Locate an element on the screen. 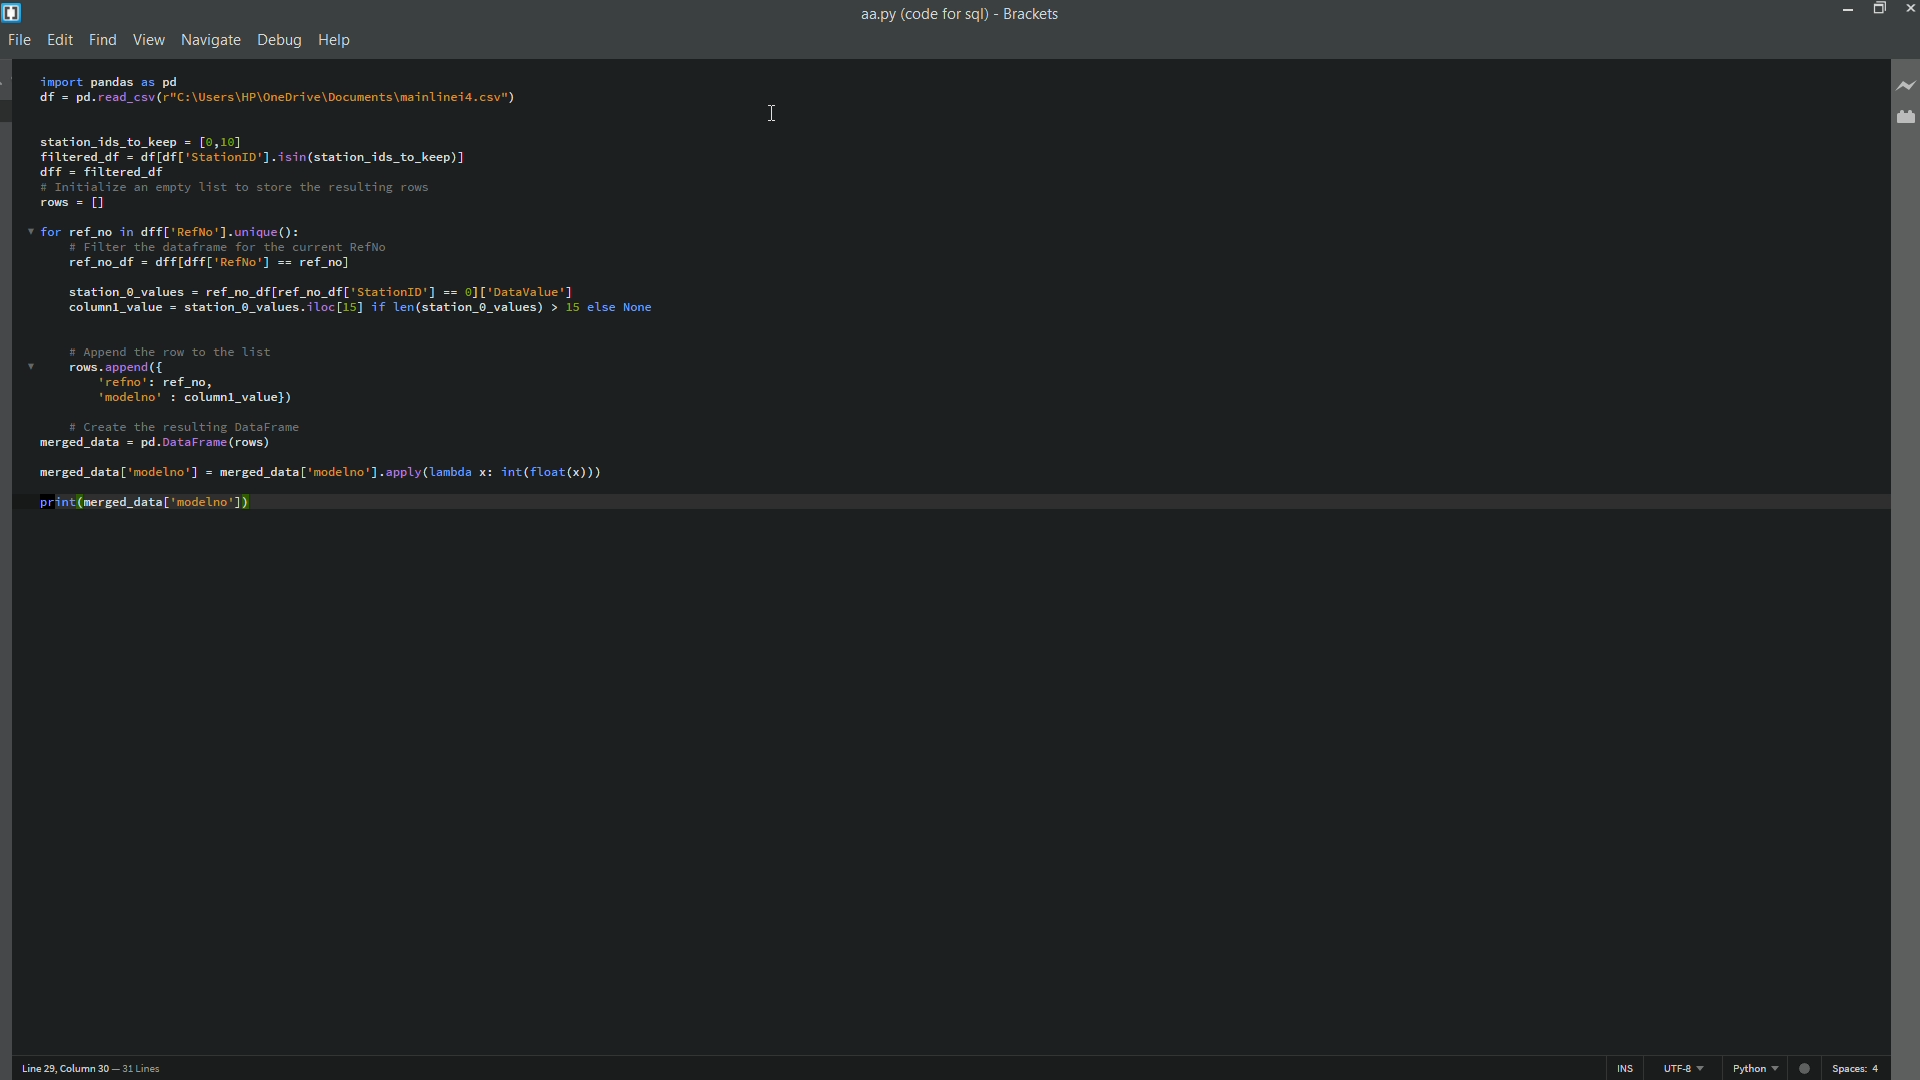 The image size is (1920, 1080). live preview button is located at coordinates (1904, 83).